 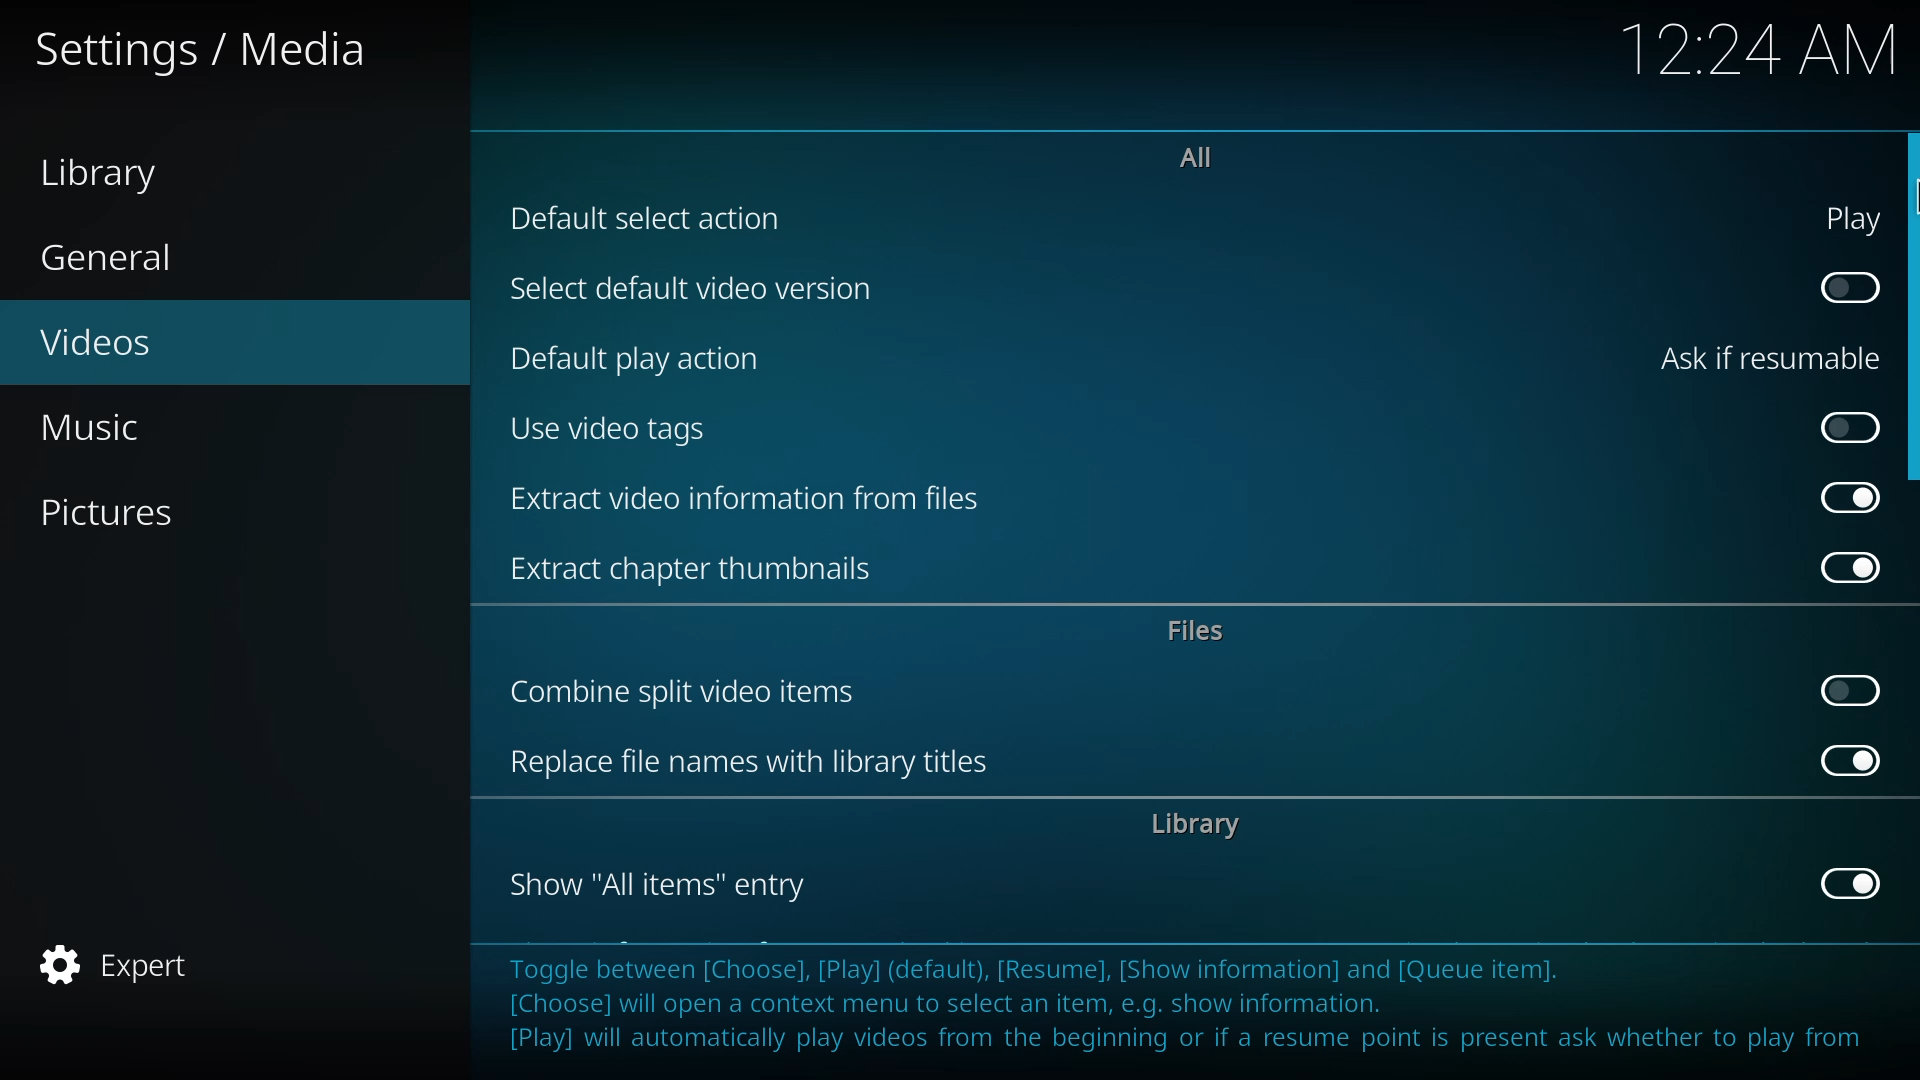 What do you see at coordinates (1914, 292) in the screenshot?
I see `mouse down` at bounding box center [1914, 292].